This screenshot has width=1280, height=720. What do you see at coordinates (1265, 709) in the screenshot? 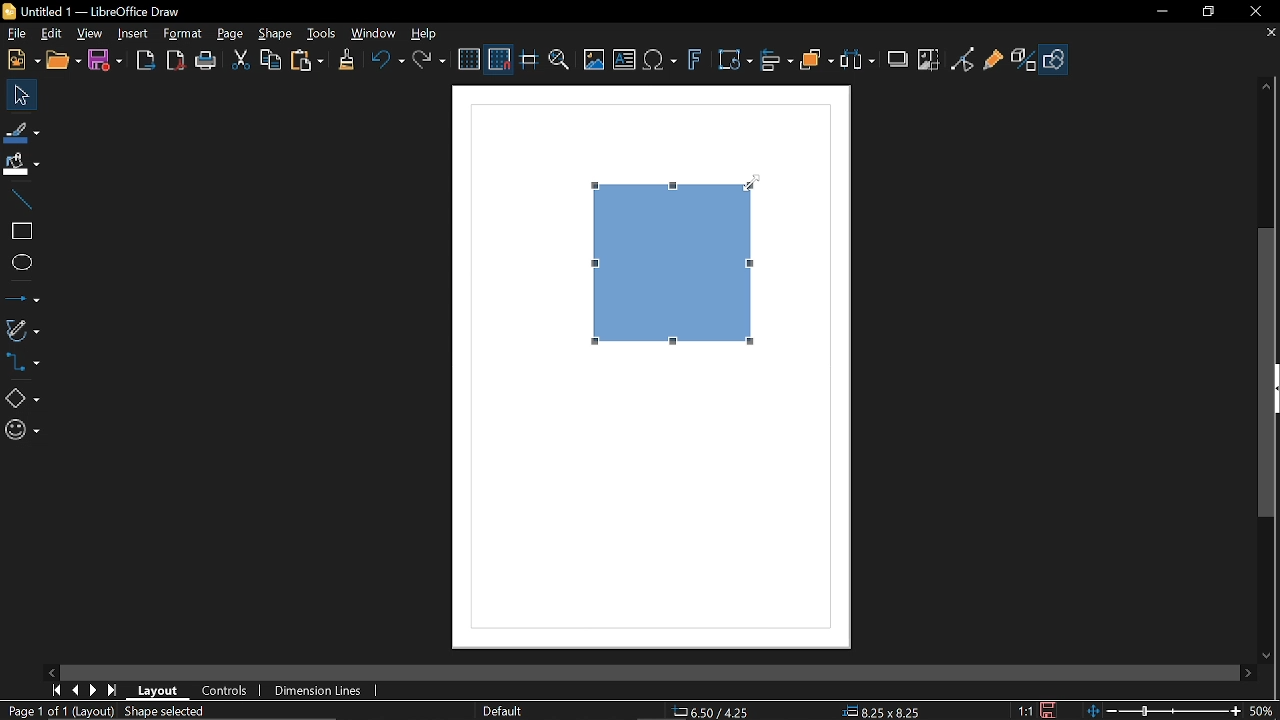
I see `50% (current zoom level)` at bounding box center [1265, 709].